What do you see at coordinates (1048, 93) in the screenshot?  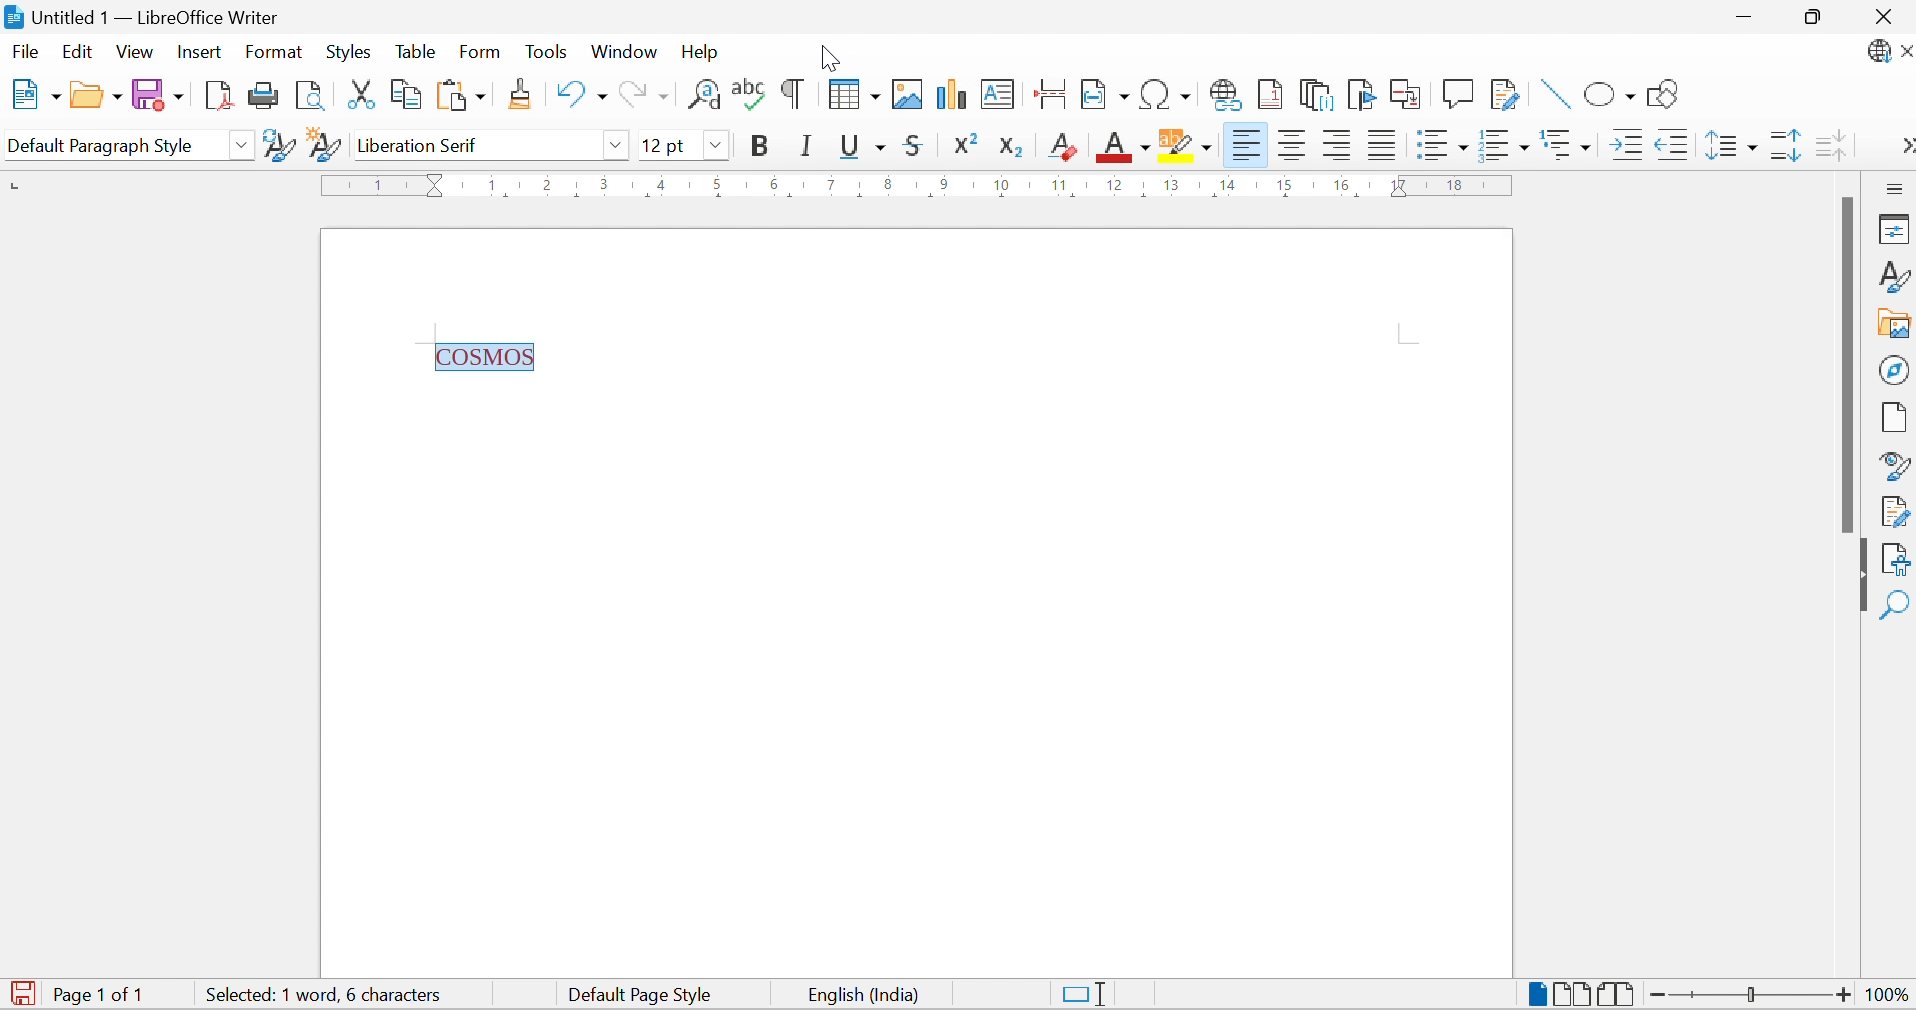 I see `Insert Page Break` at bounding box center [1048, 93].